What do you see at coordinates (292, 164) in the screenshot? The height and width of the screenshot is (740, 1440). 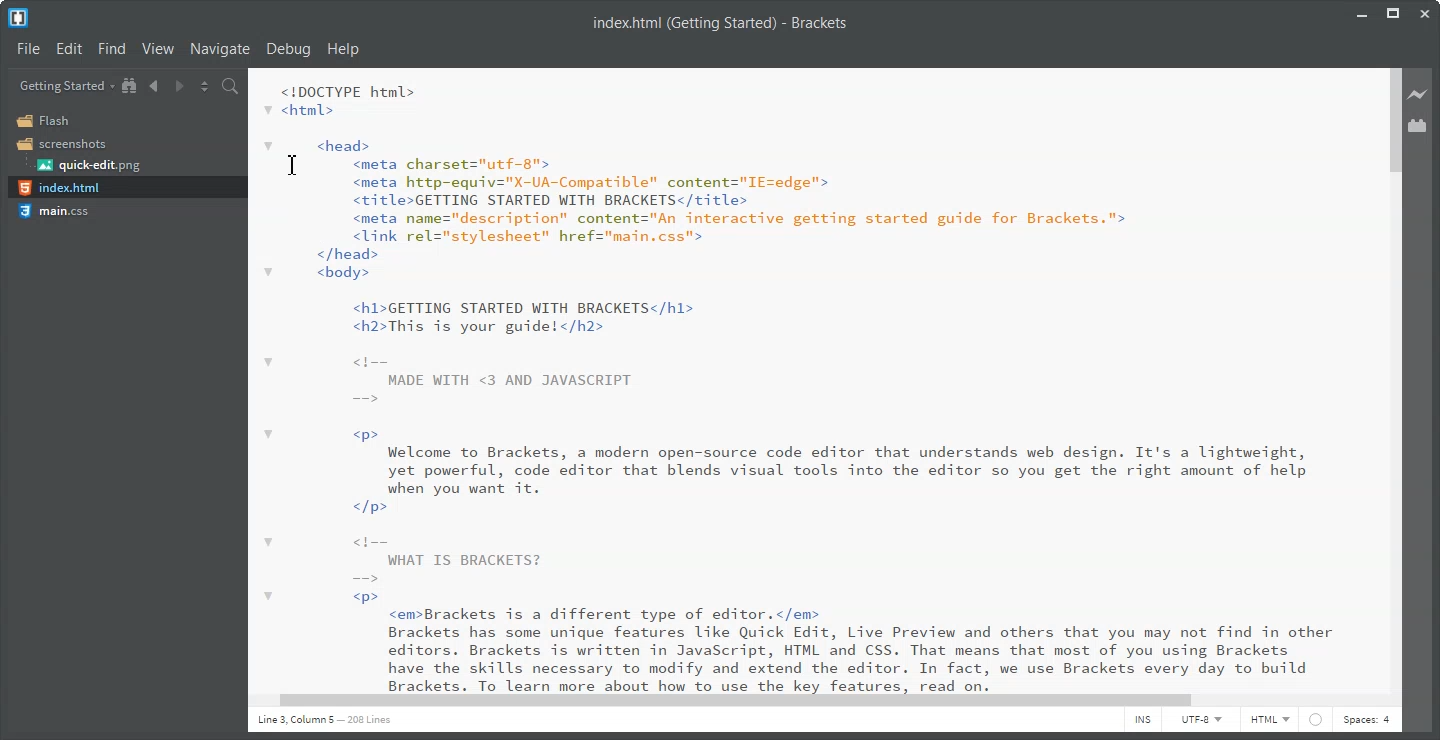 I see `Text Cursor` at bounding box center [292, 164].